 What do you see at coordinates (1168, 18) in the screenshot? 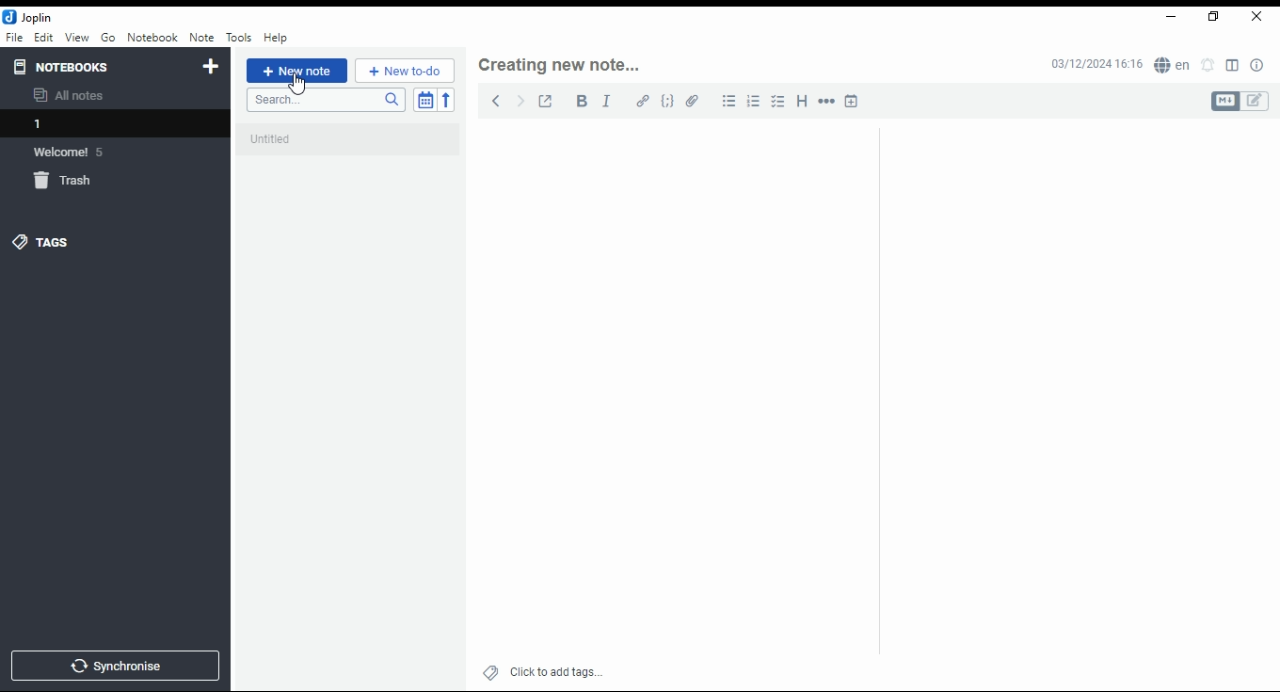
I see `minimize` at bounding box center [1168, 18].